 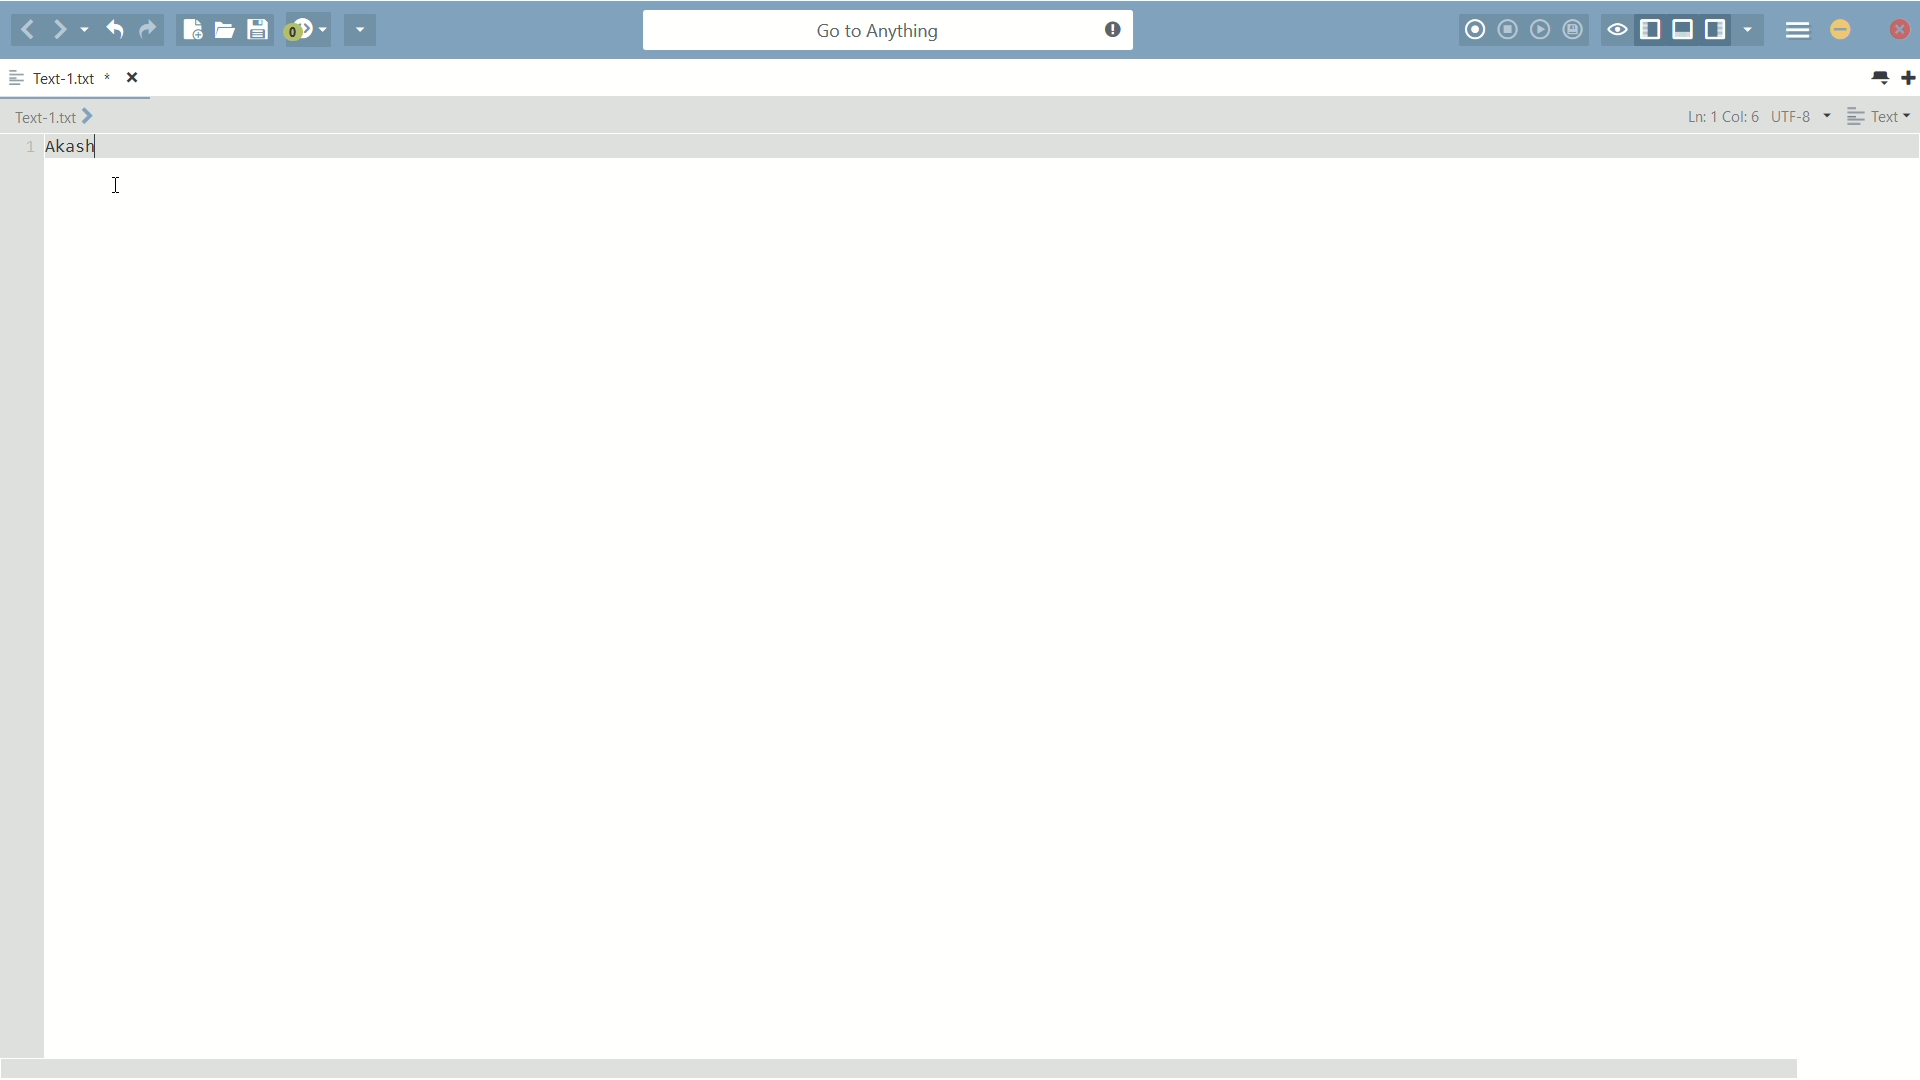 What do you see at coordinates (1748, 29) in the screenshot?
I see `show specific sidebar/tab` at bounding box center [1748, 29].